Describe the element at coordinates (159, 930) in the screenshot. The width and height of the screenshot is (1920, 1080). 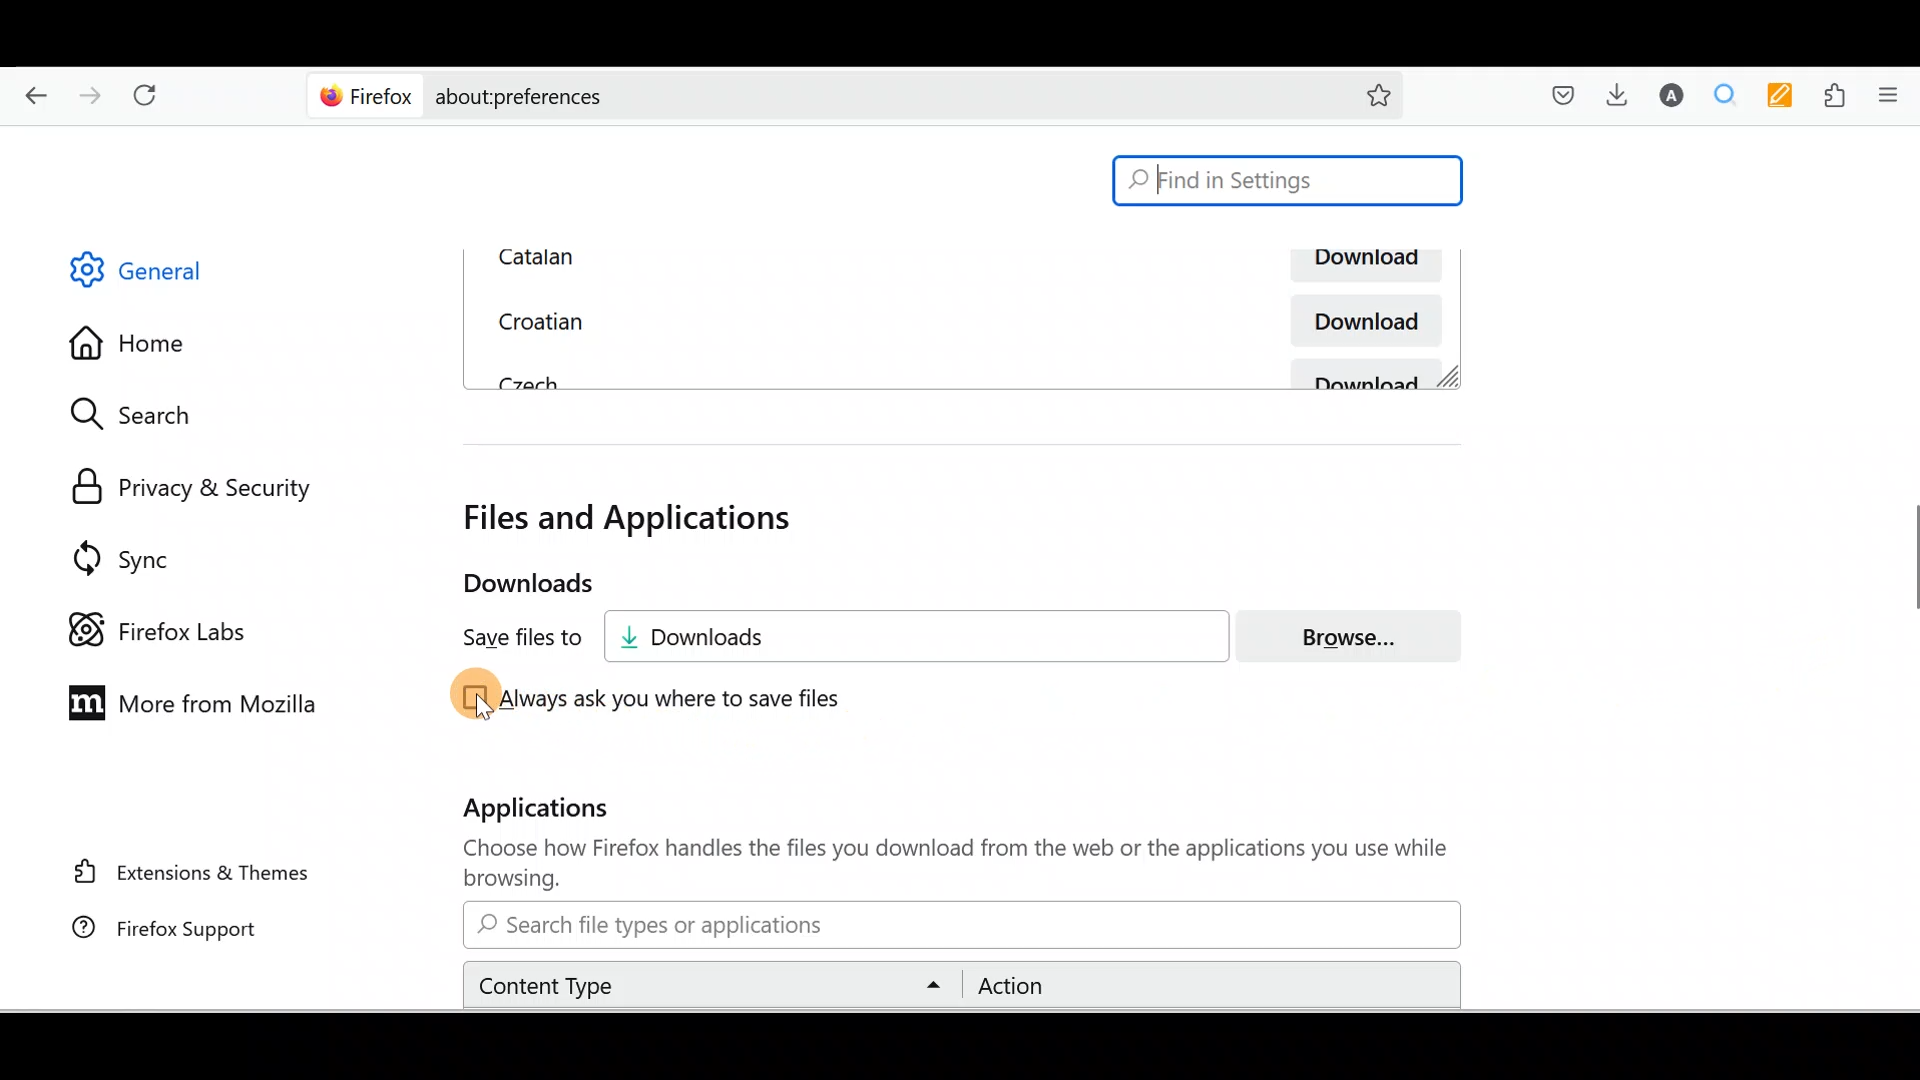
I see `Firefox support` at that location.